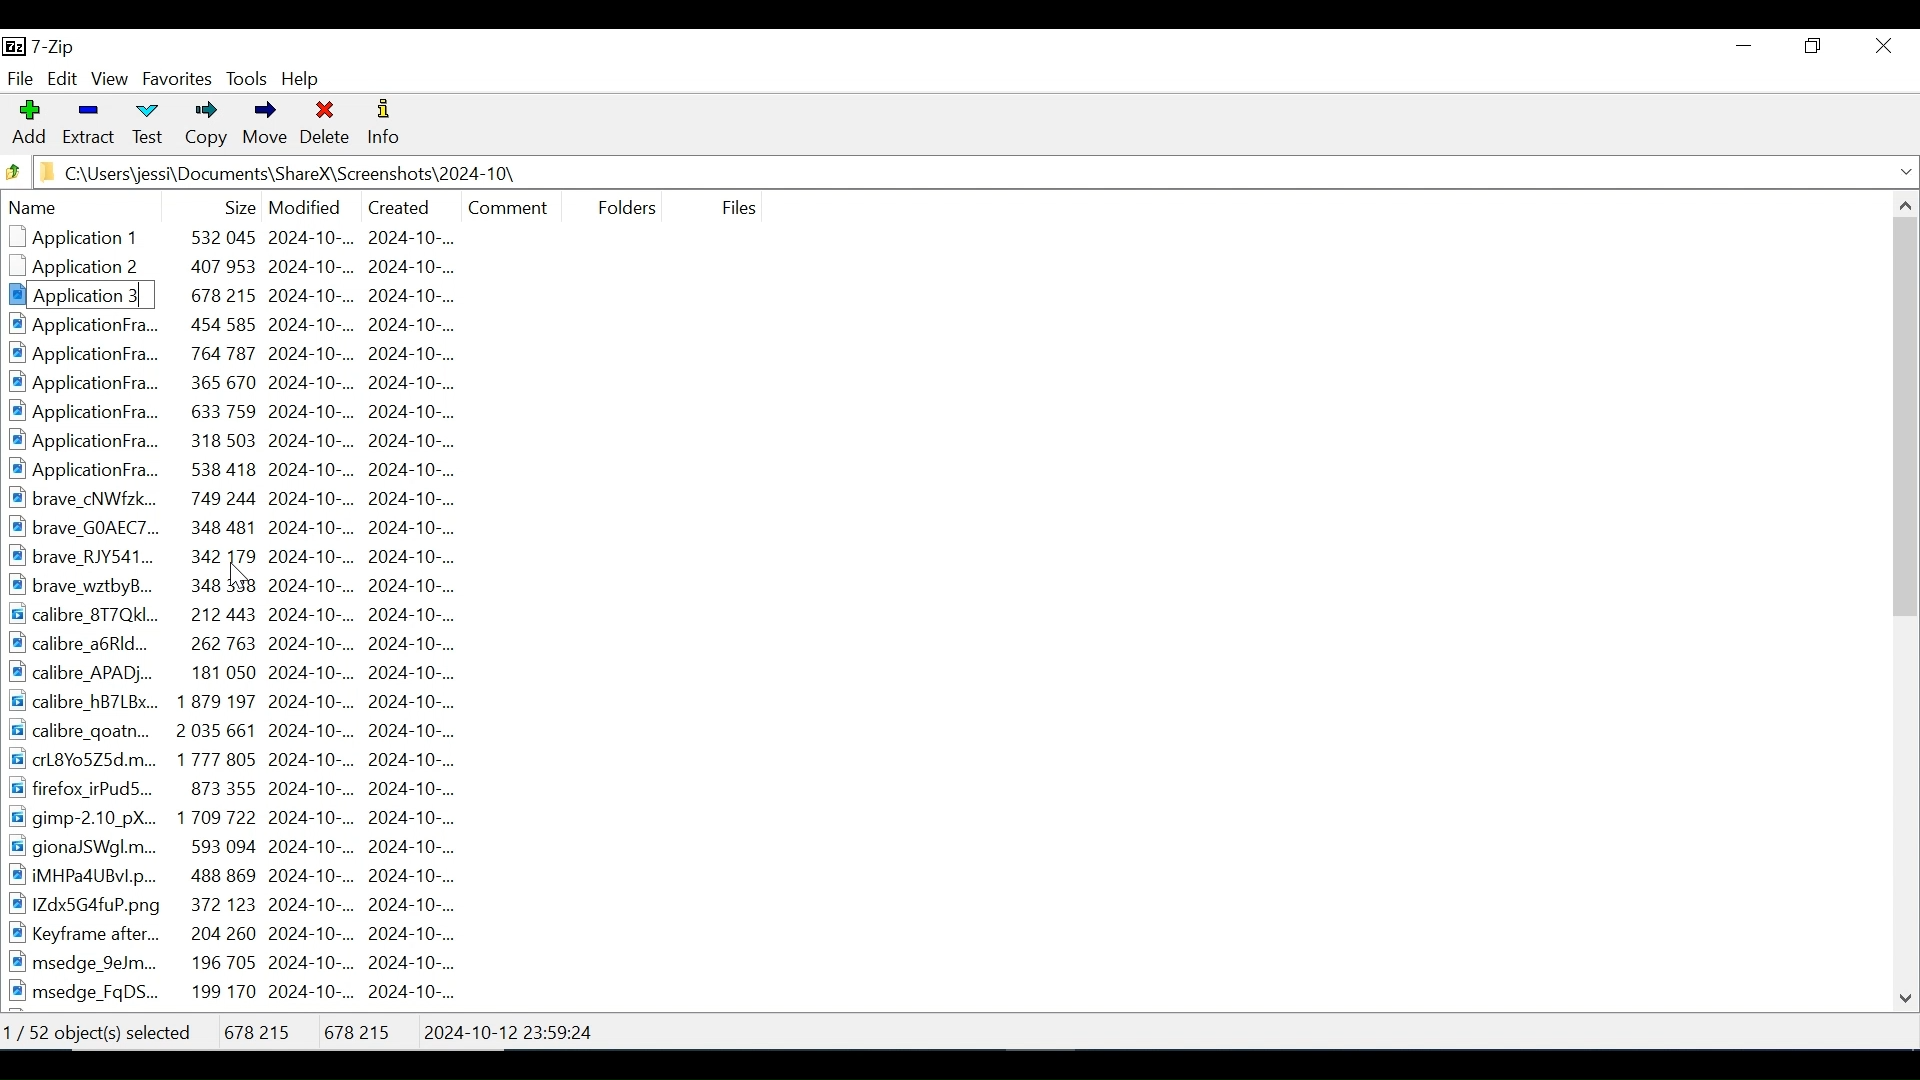 Image resolution: width=1920 pixels, height=1080 pixels. Describe the element at coordinates (234, 817) in the screenshot. I see `gimp-2.10 pX.. 1709722 2024-10-.. 2024-10-` at that location.